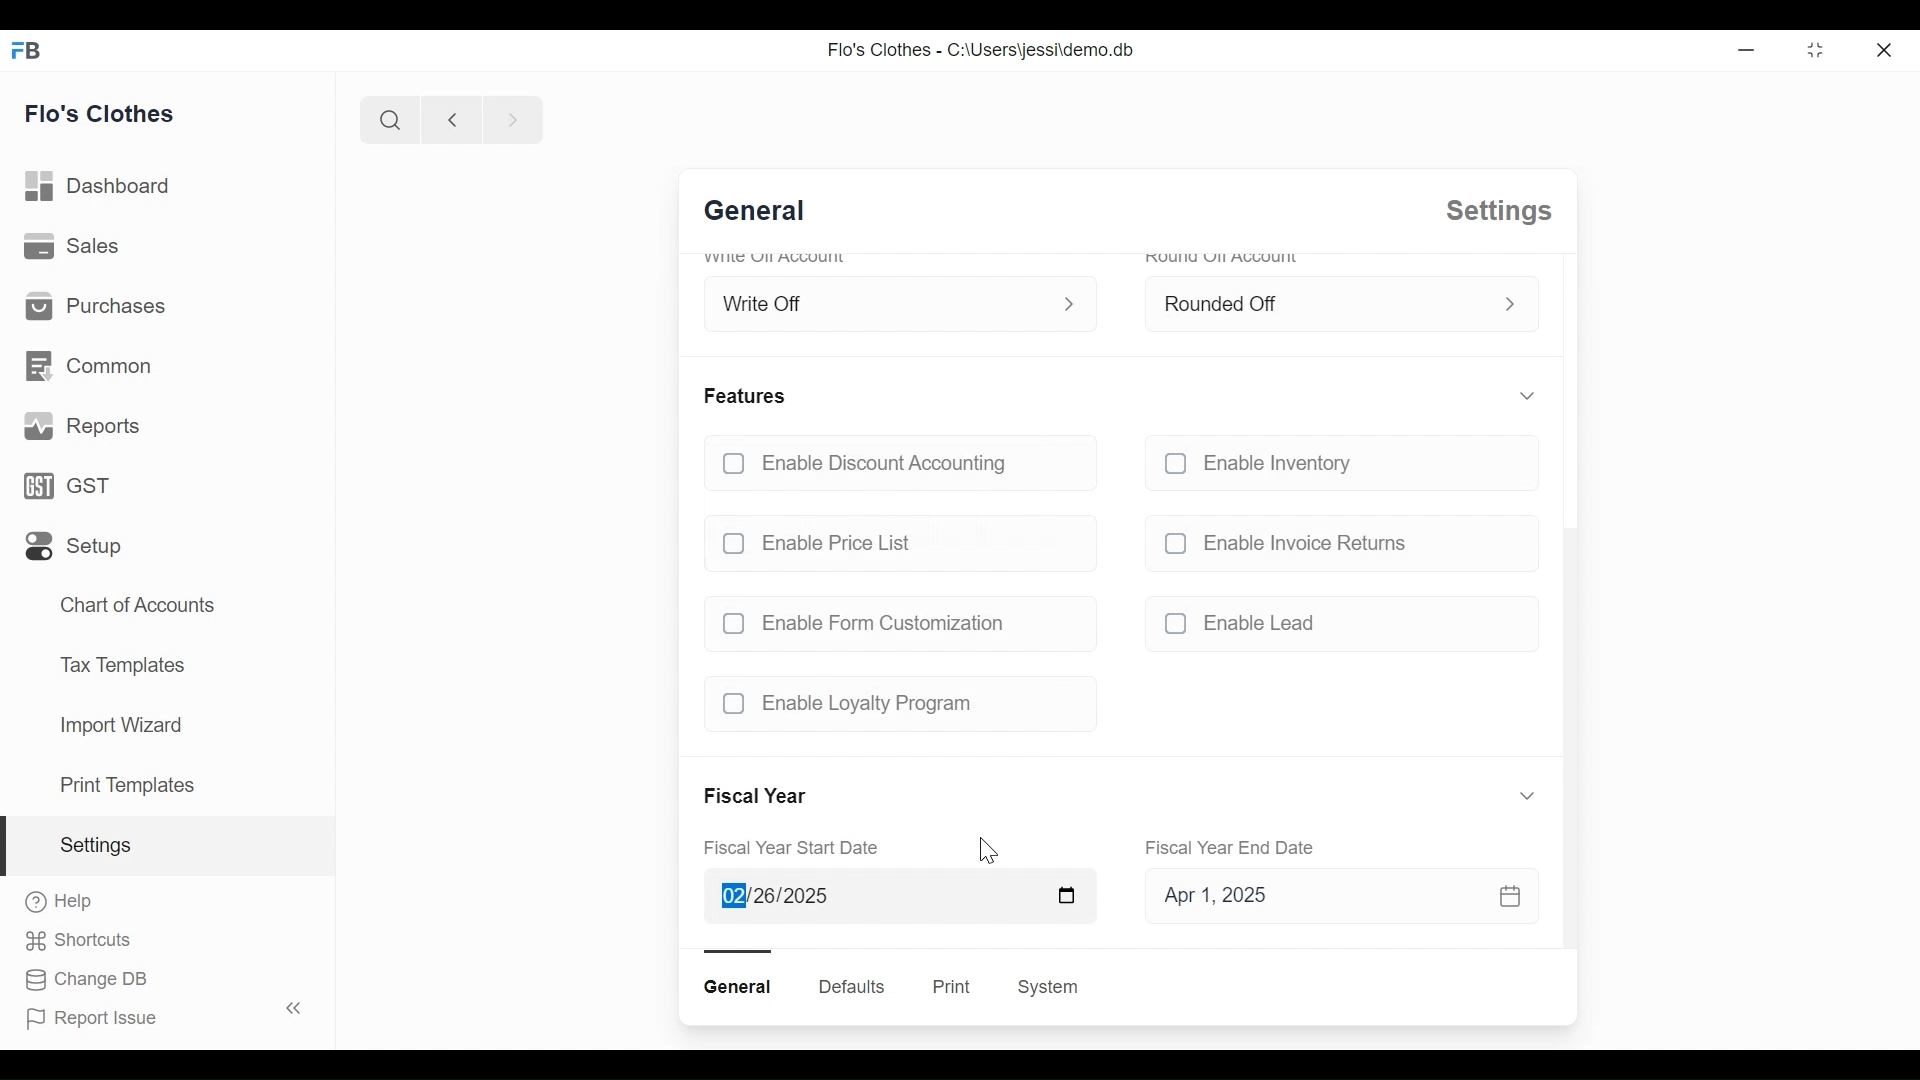  I want to click on Expand, so click(1525, 396).